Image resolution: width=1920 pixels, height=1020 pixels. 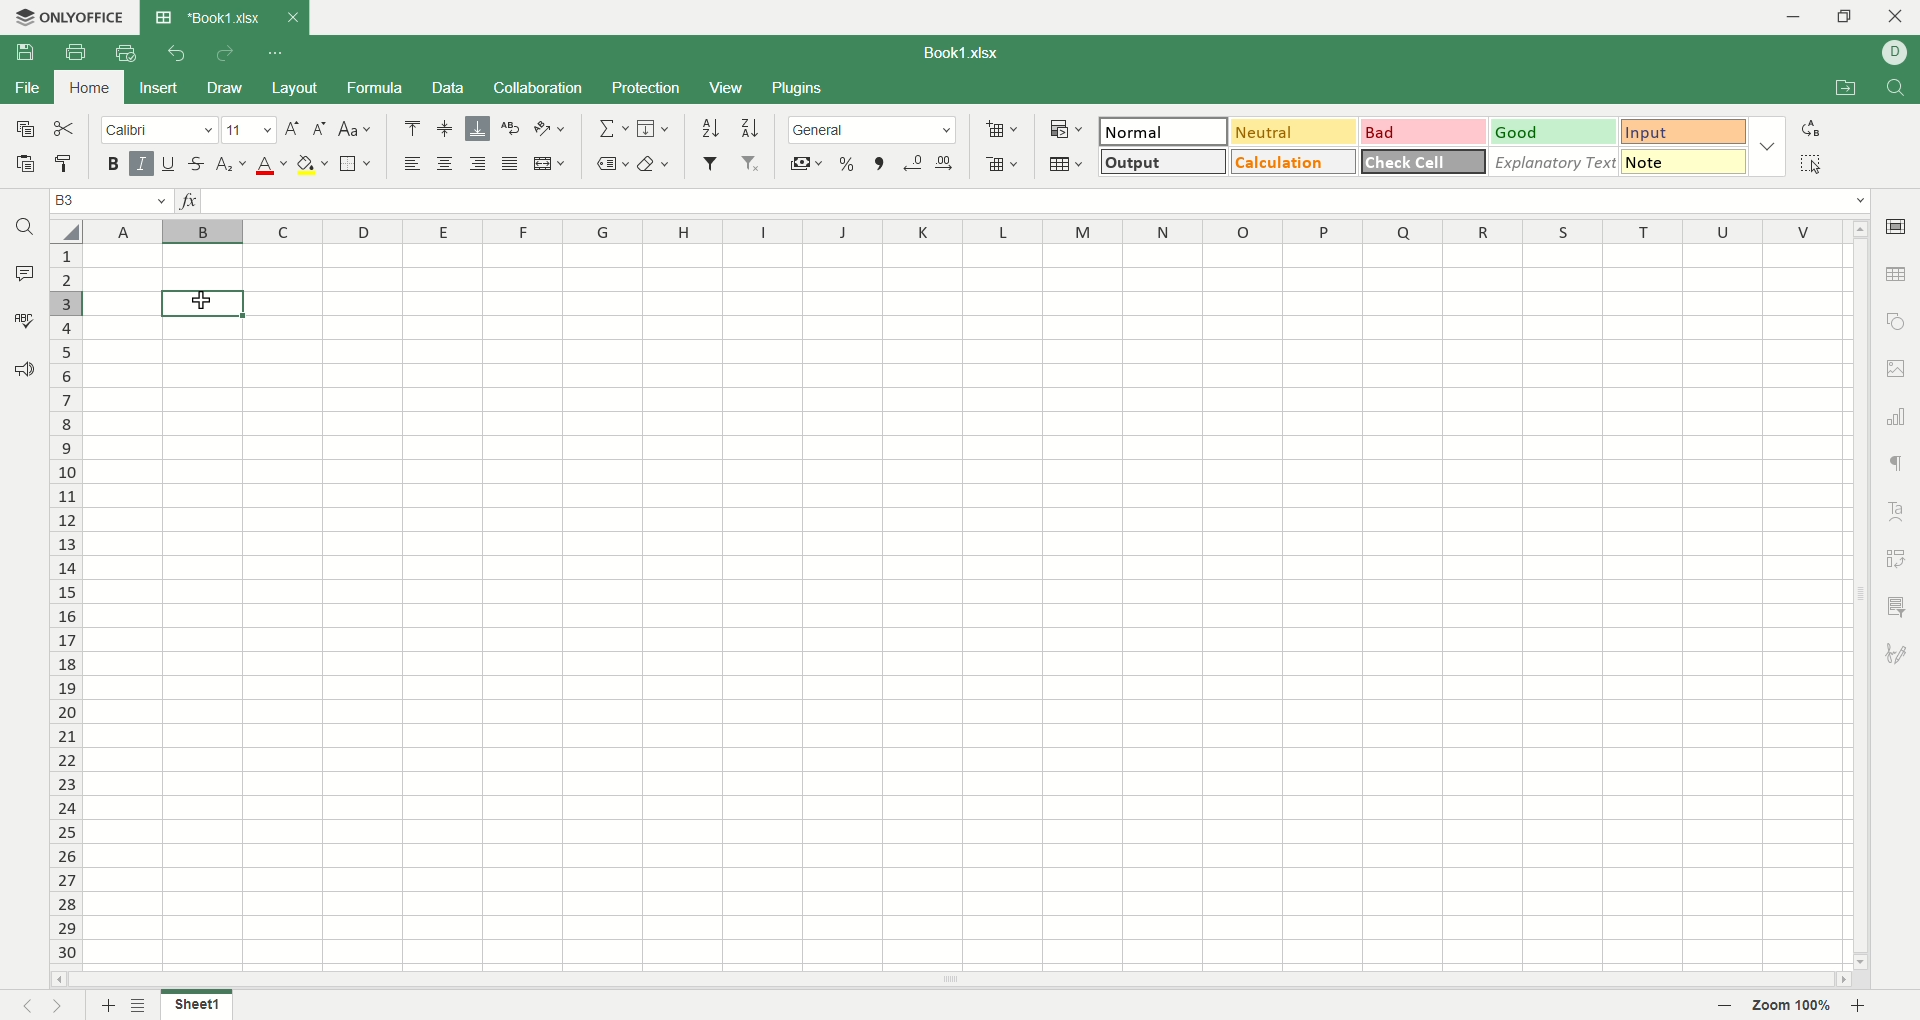 I want to click on Zoom out, so click(x=1726, y=1007).